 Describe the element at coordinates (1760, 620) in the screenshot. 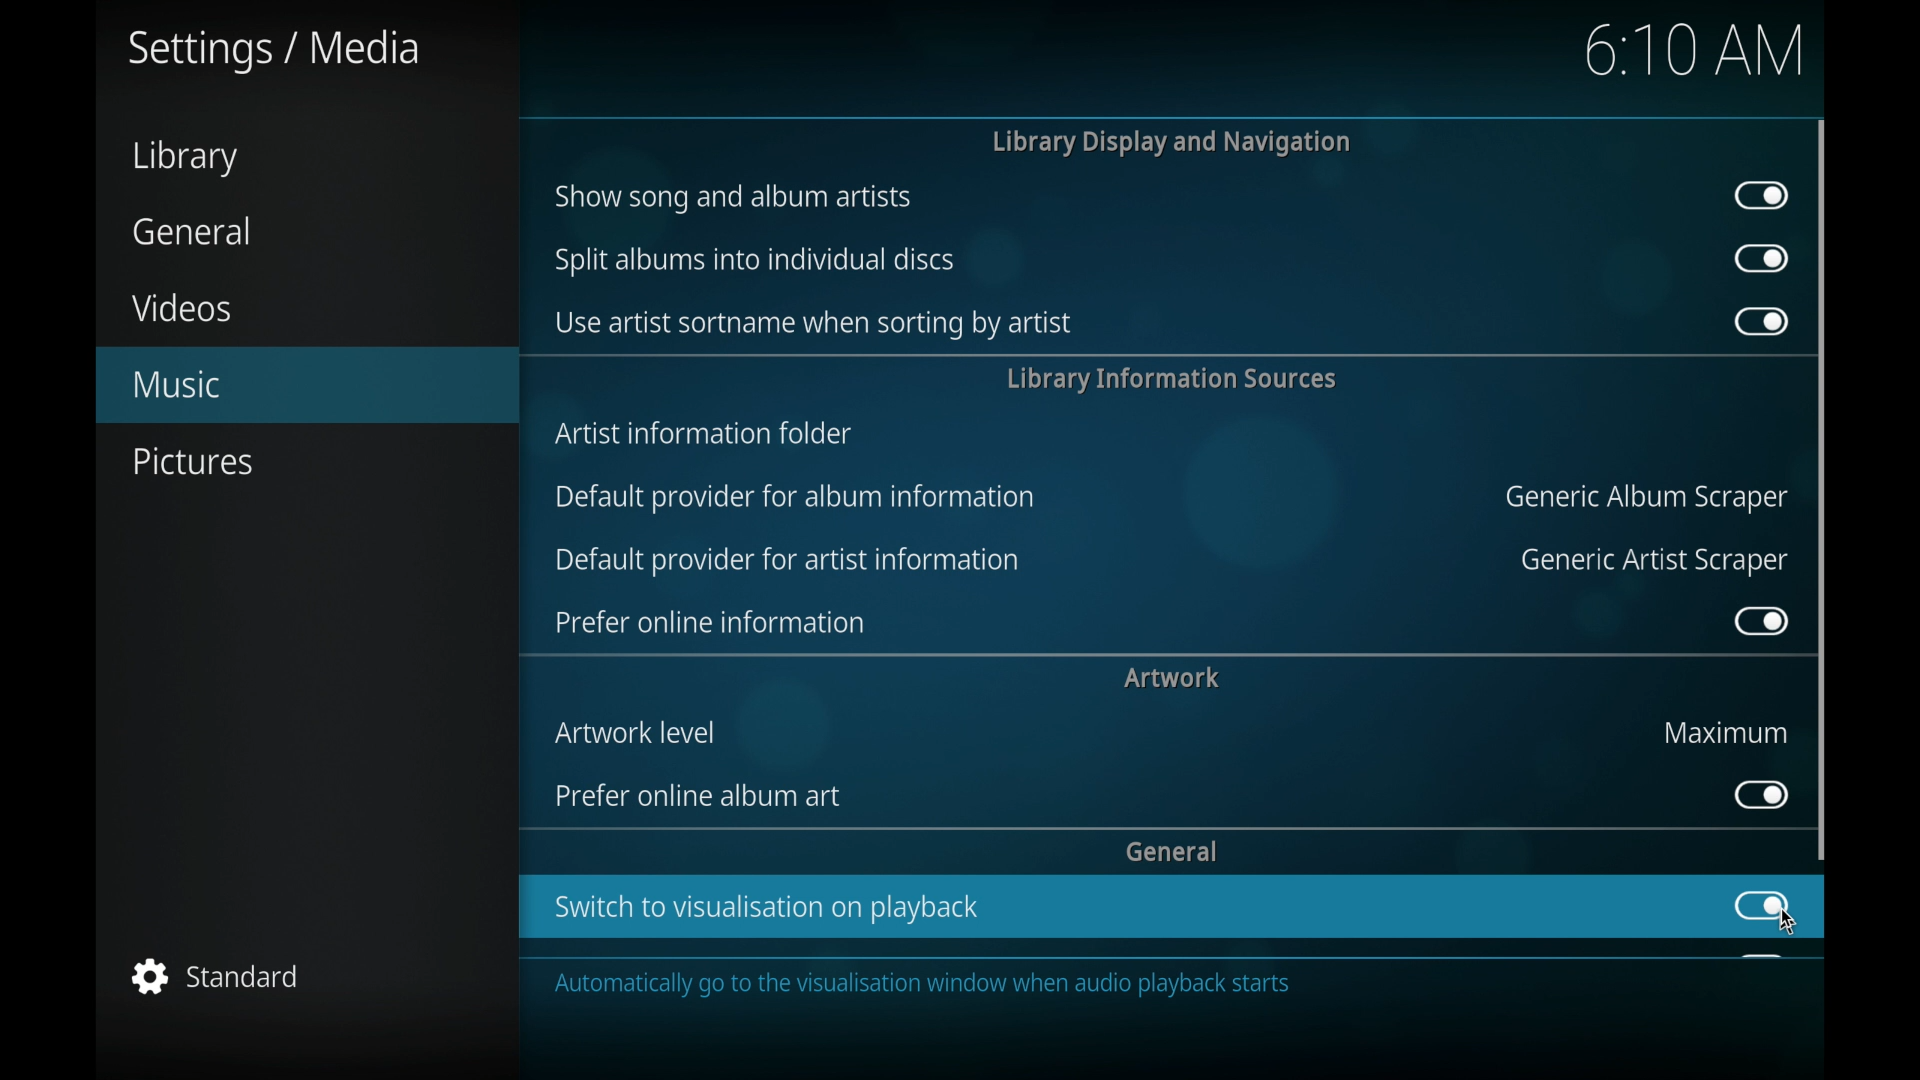

I see `toggle button` at that location.